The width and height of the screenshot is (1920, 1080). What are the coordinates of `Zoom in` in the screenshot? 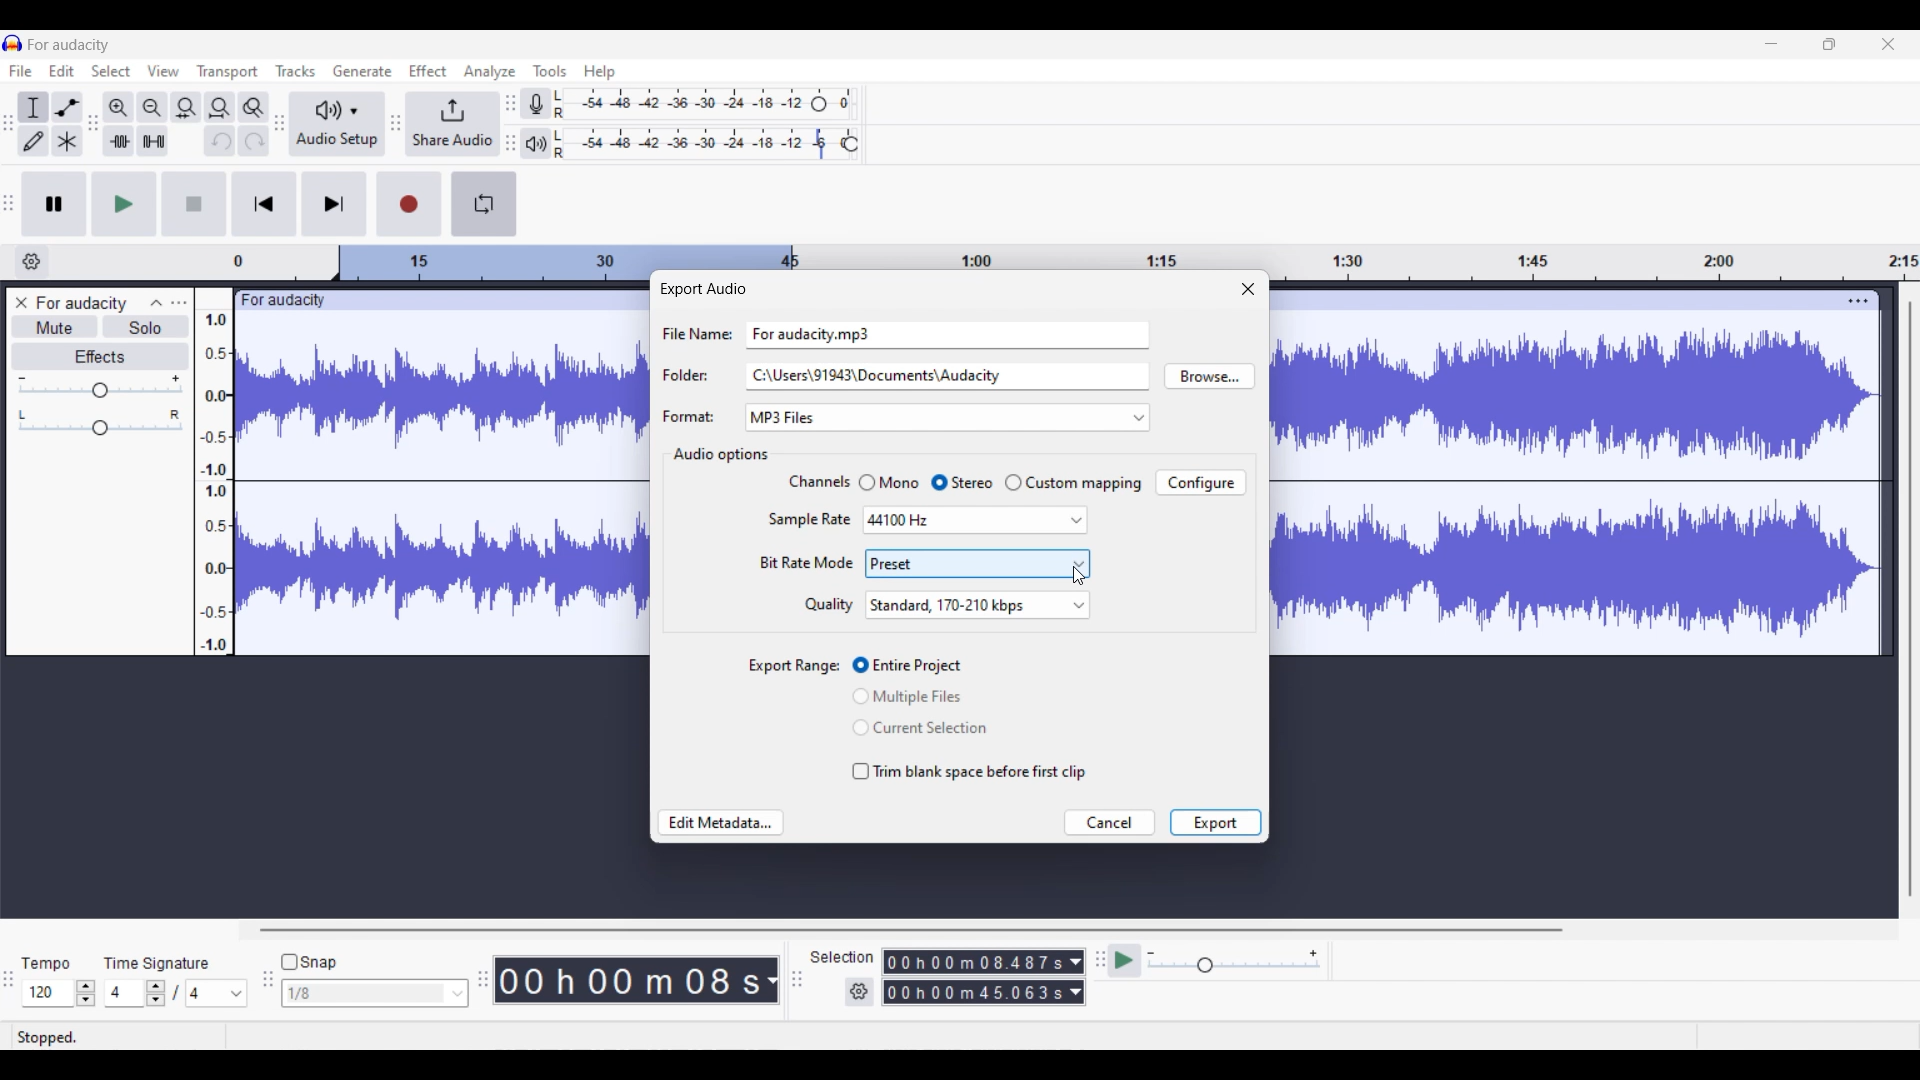 It's located at (118, 108).